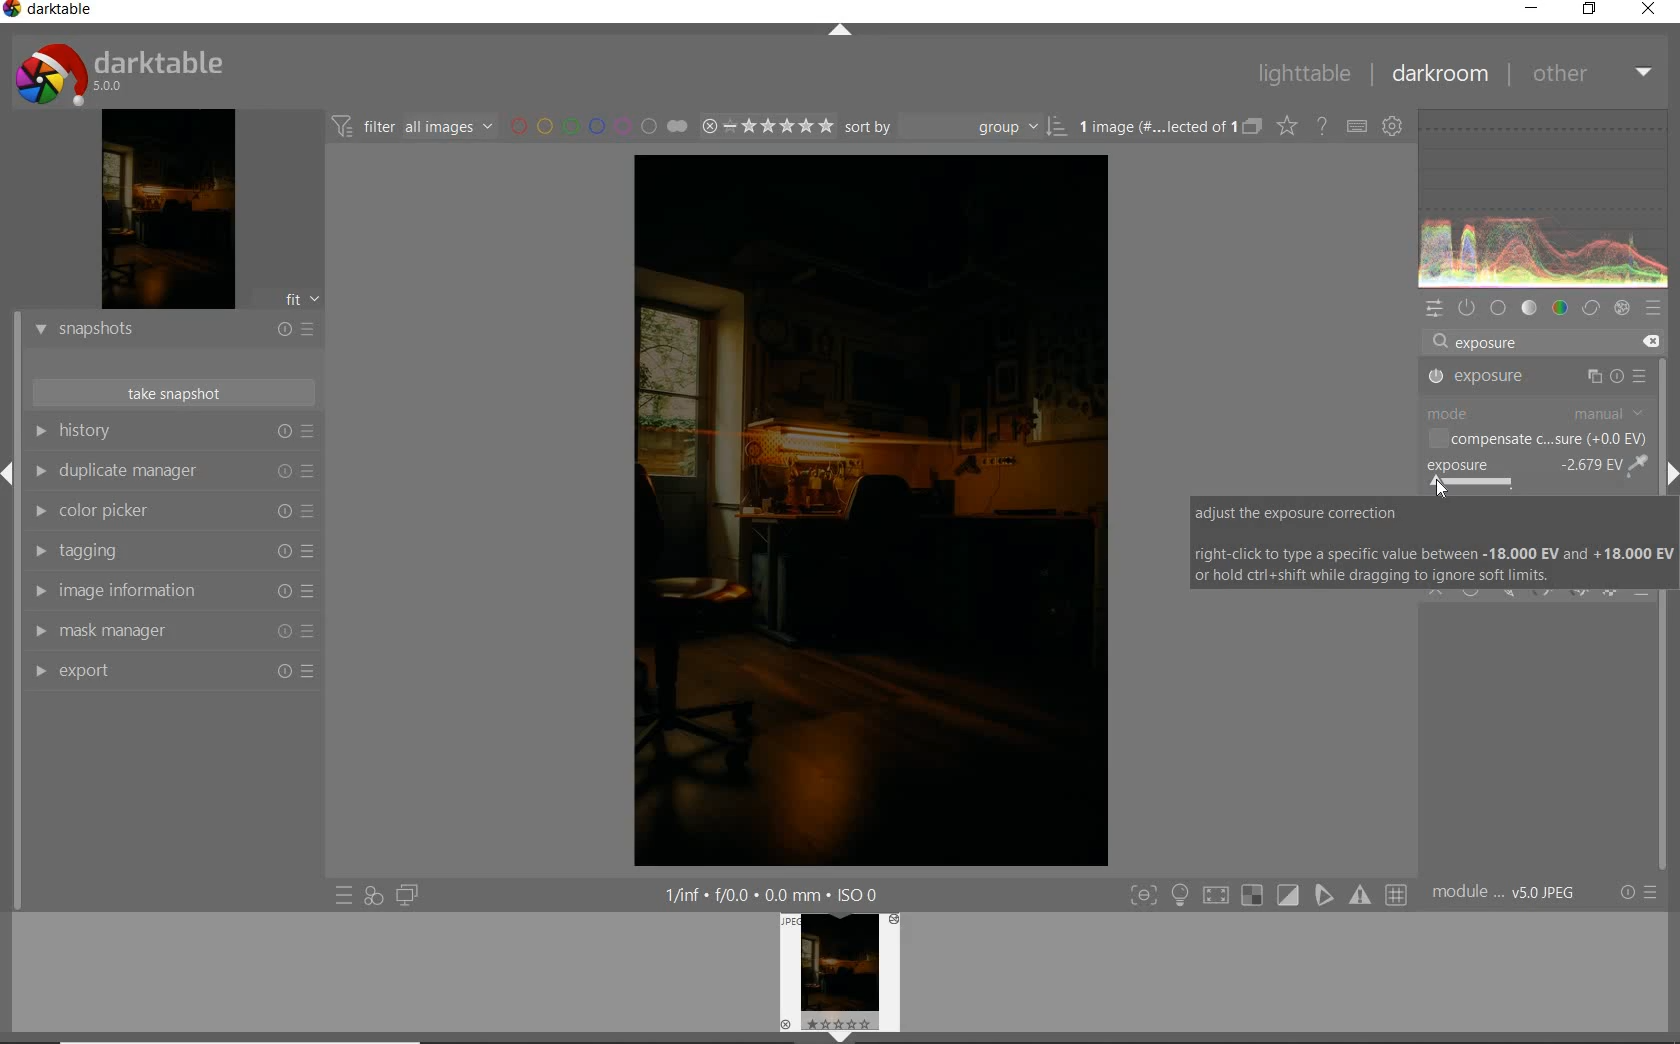 The width and height of the screenshot is (1680, 1044). What do you see at coordinates (1443, 488) in the screenshot?
I see `cursor position` at bounding box center [1443, 488].